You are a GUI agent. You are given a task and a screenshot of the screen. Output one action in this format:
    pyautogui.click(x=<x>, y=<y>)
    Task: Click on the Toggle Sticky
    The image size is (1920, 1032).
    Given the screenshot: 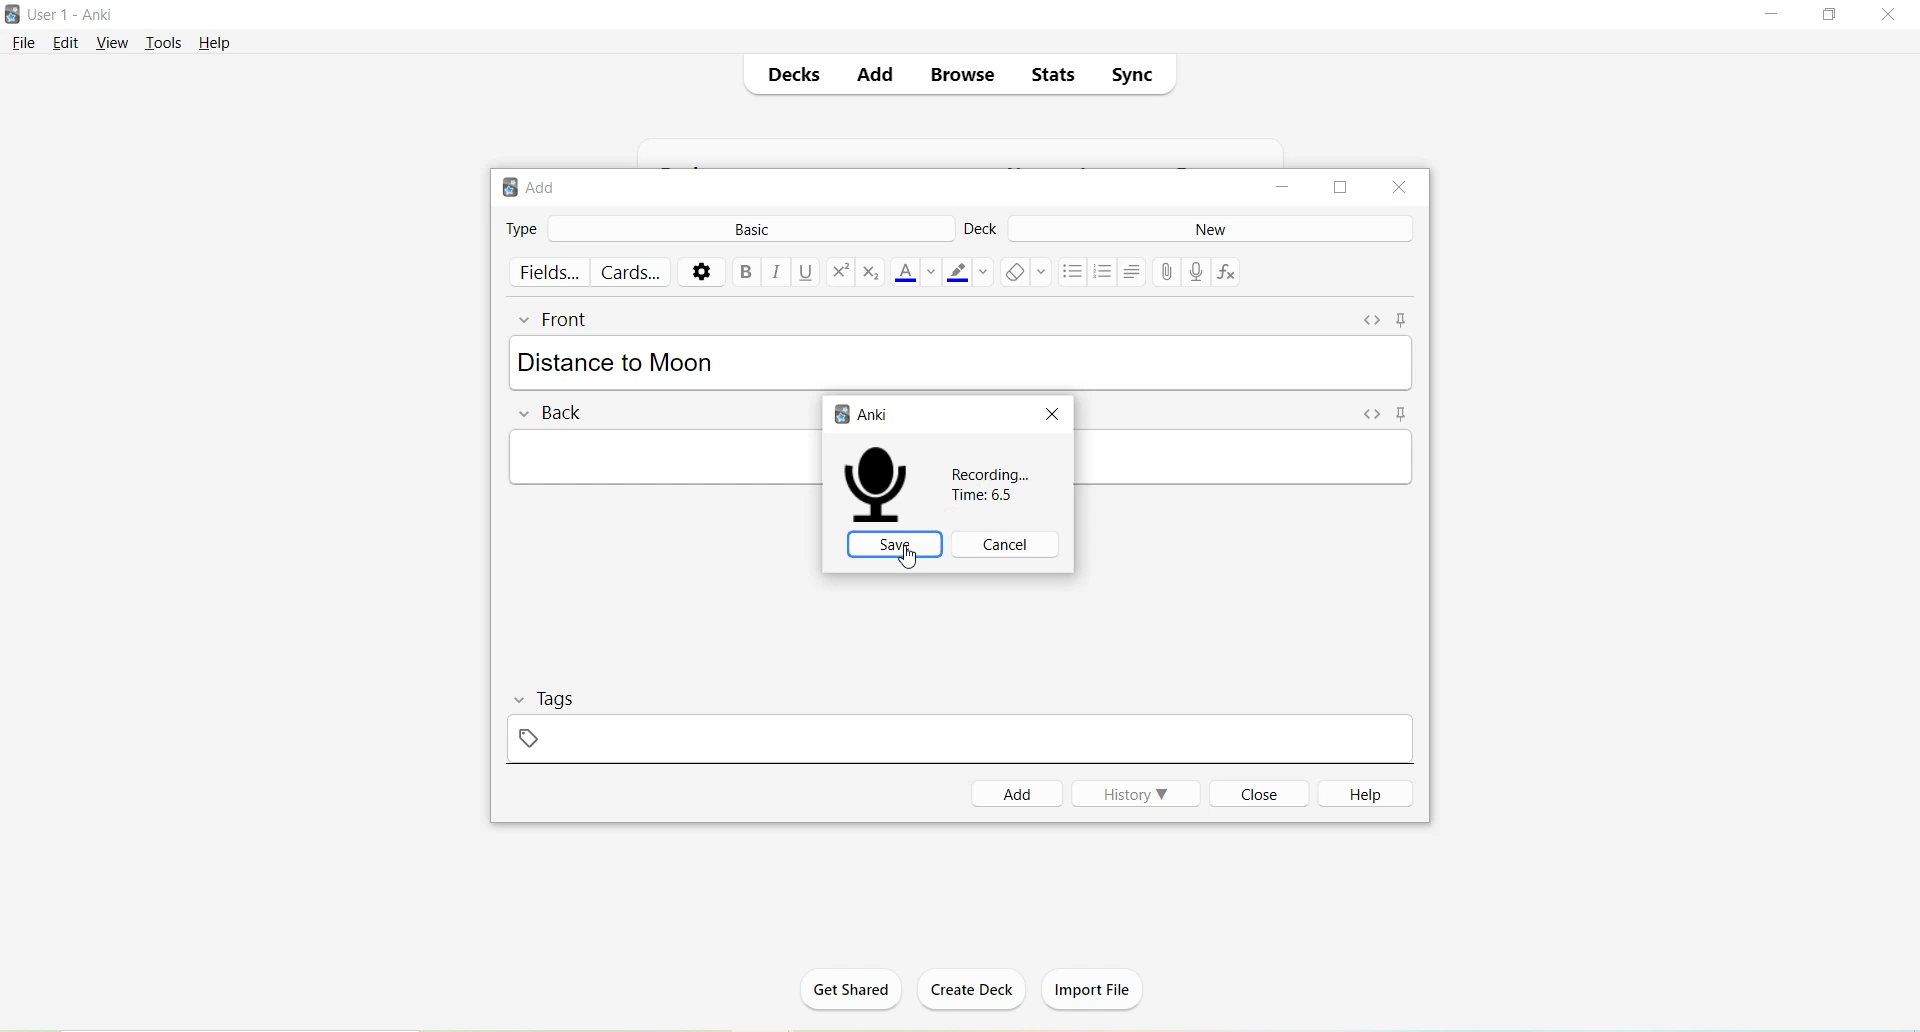 What is the action you would take?
    pyautogui.click(x=1409, y=415)
    